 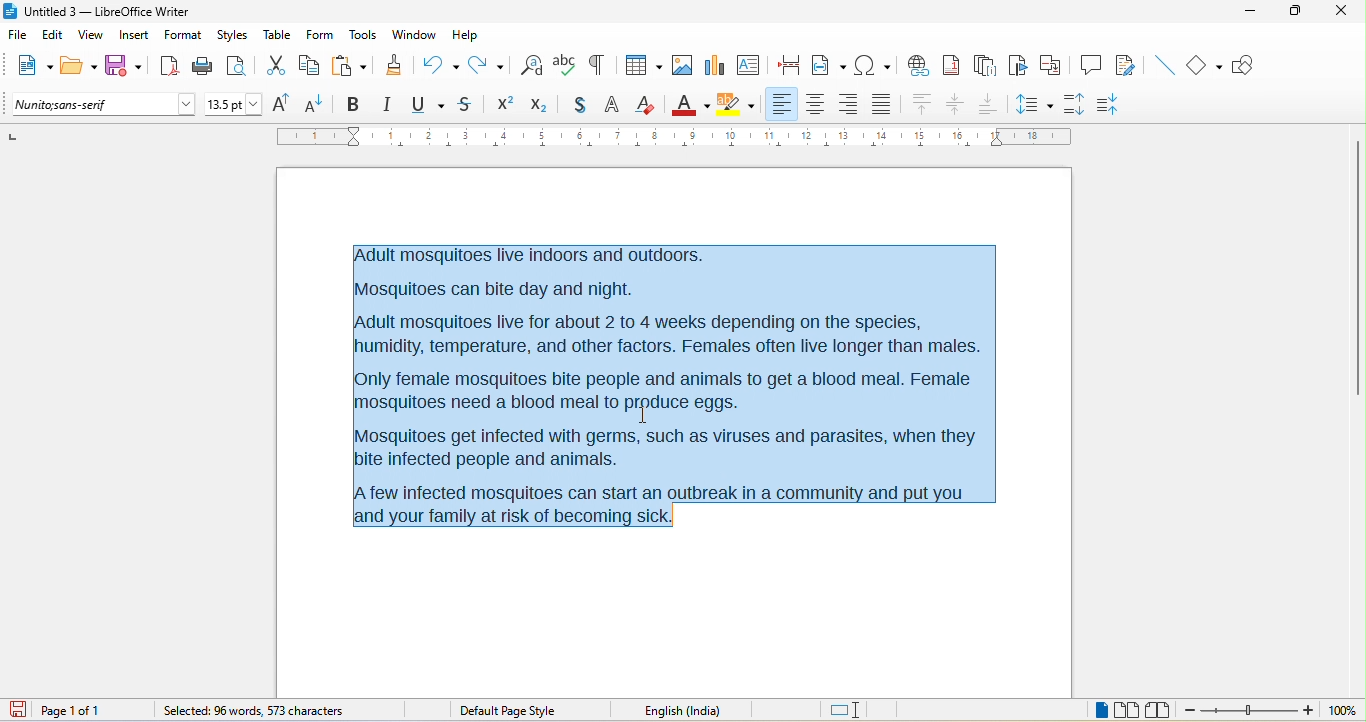 I want to click on edit, so click(x=53, y=36).